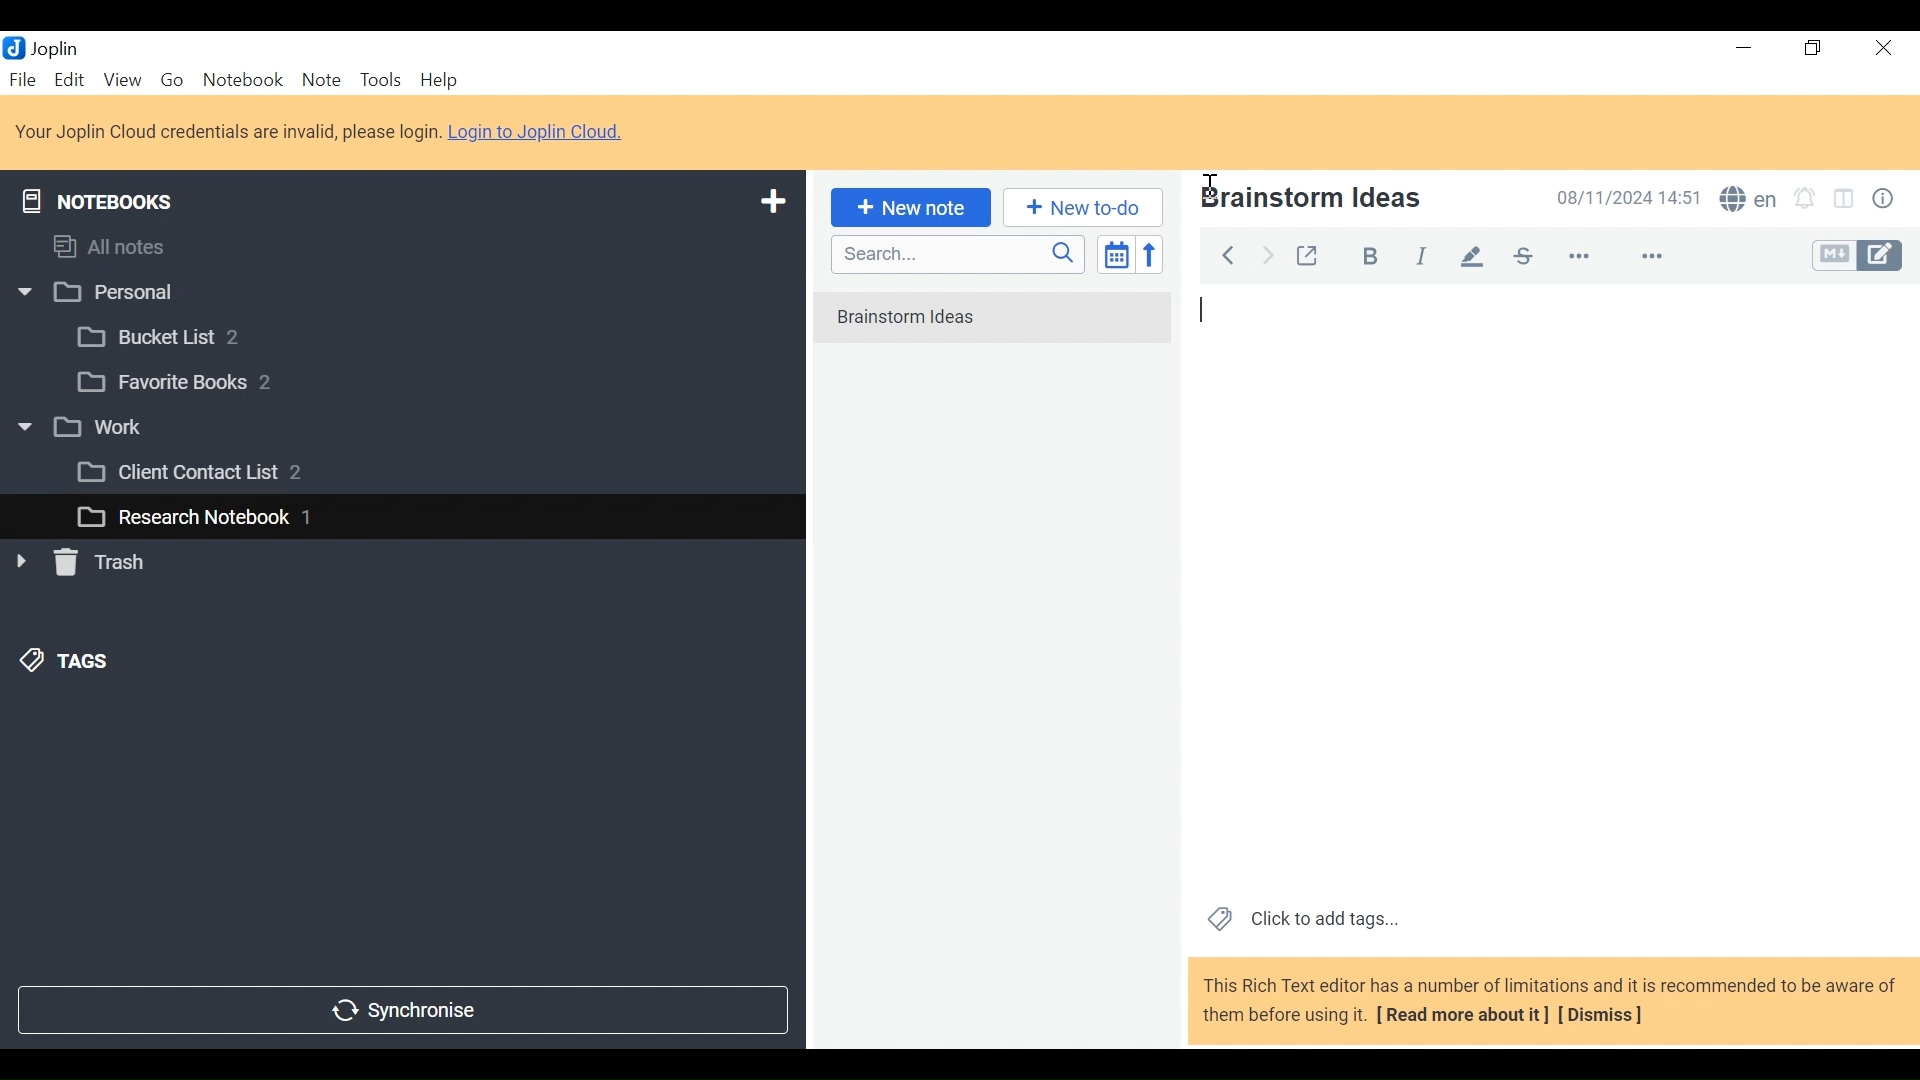 The width and height of the screenshot is (1920, 1080). I want to click on Restore, so click(1815, 49).